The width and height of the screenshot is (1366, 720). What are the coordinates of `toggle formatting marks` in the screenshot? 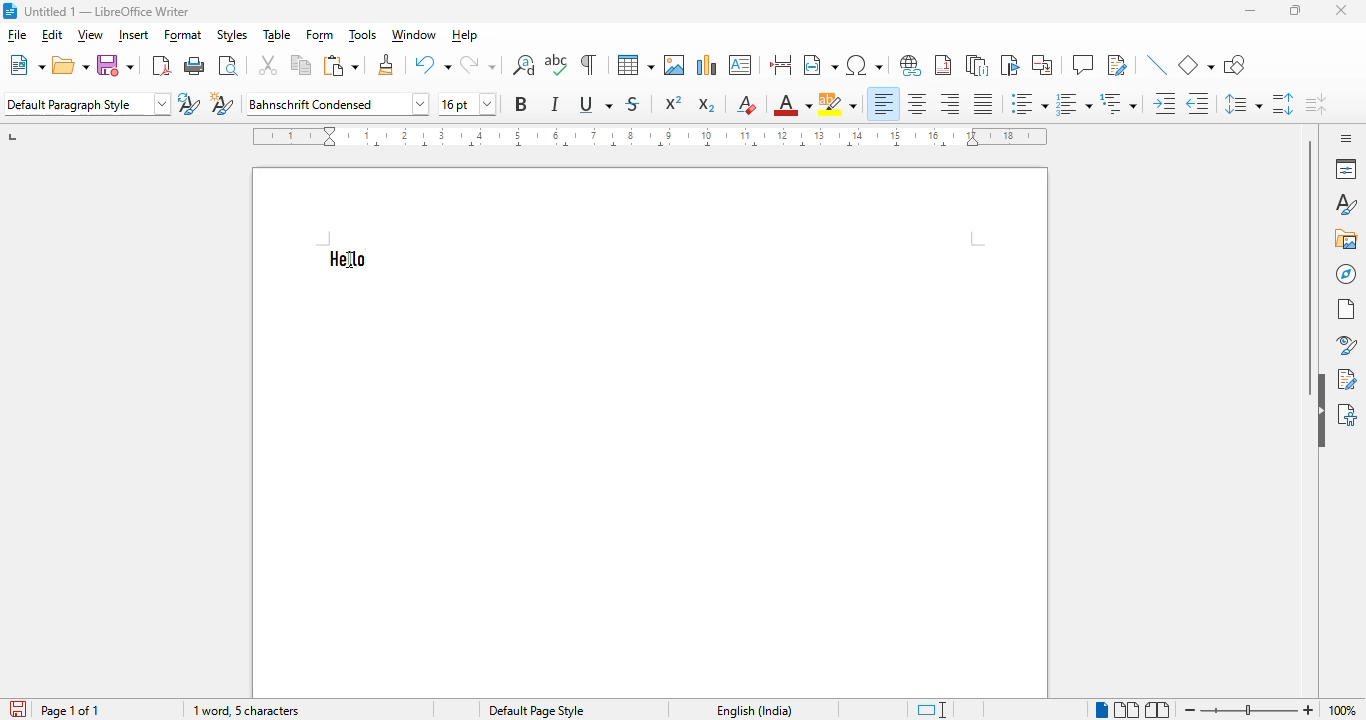 It's located at (588, 64).